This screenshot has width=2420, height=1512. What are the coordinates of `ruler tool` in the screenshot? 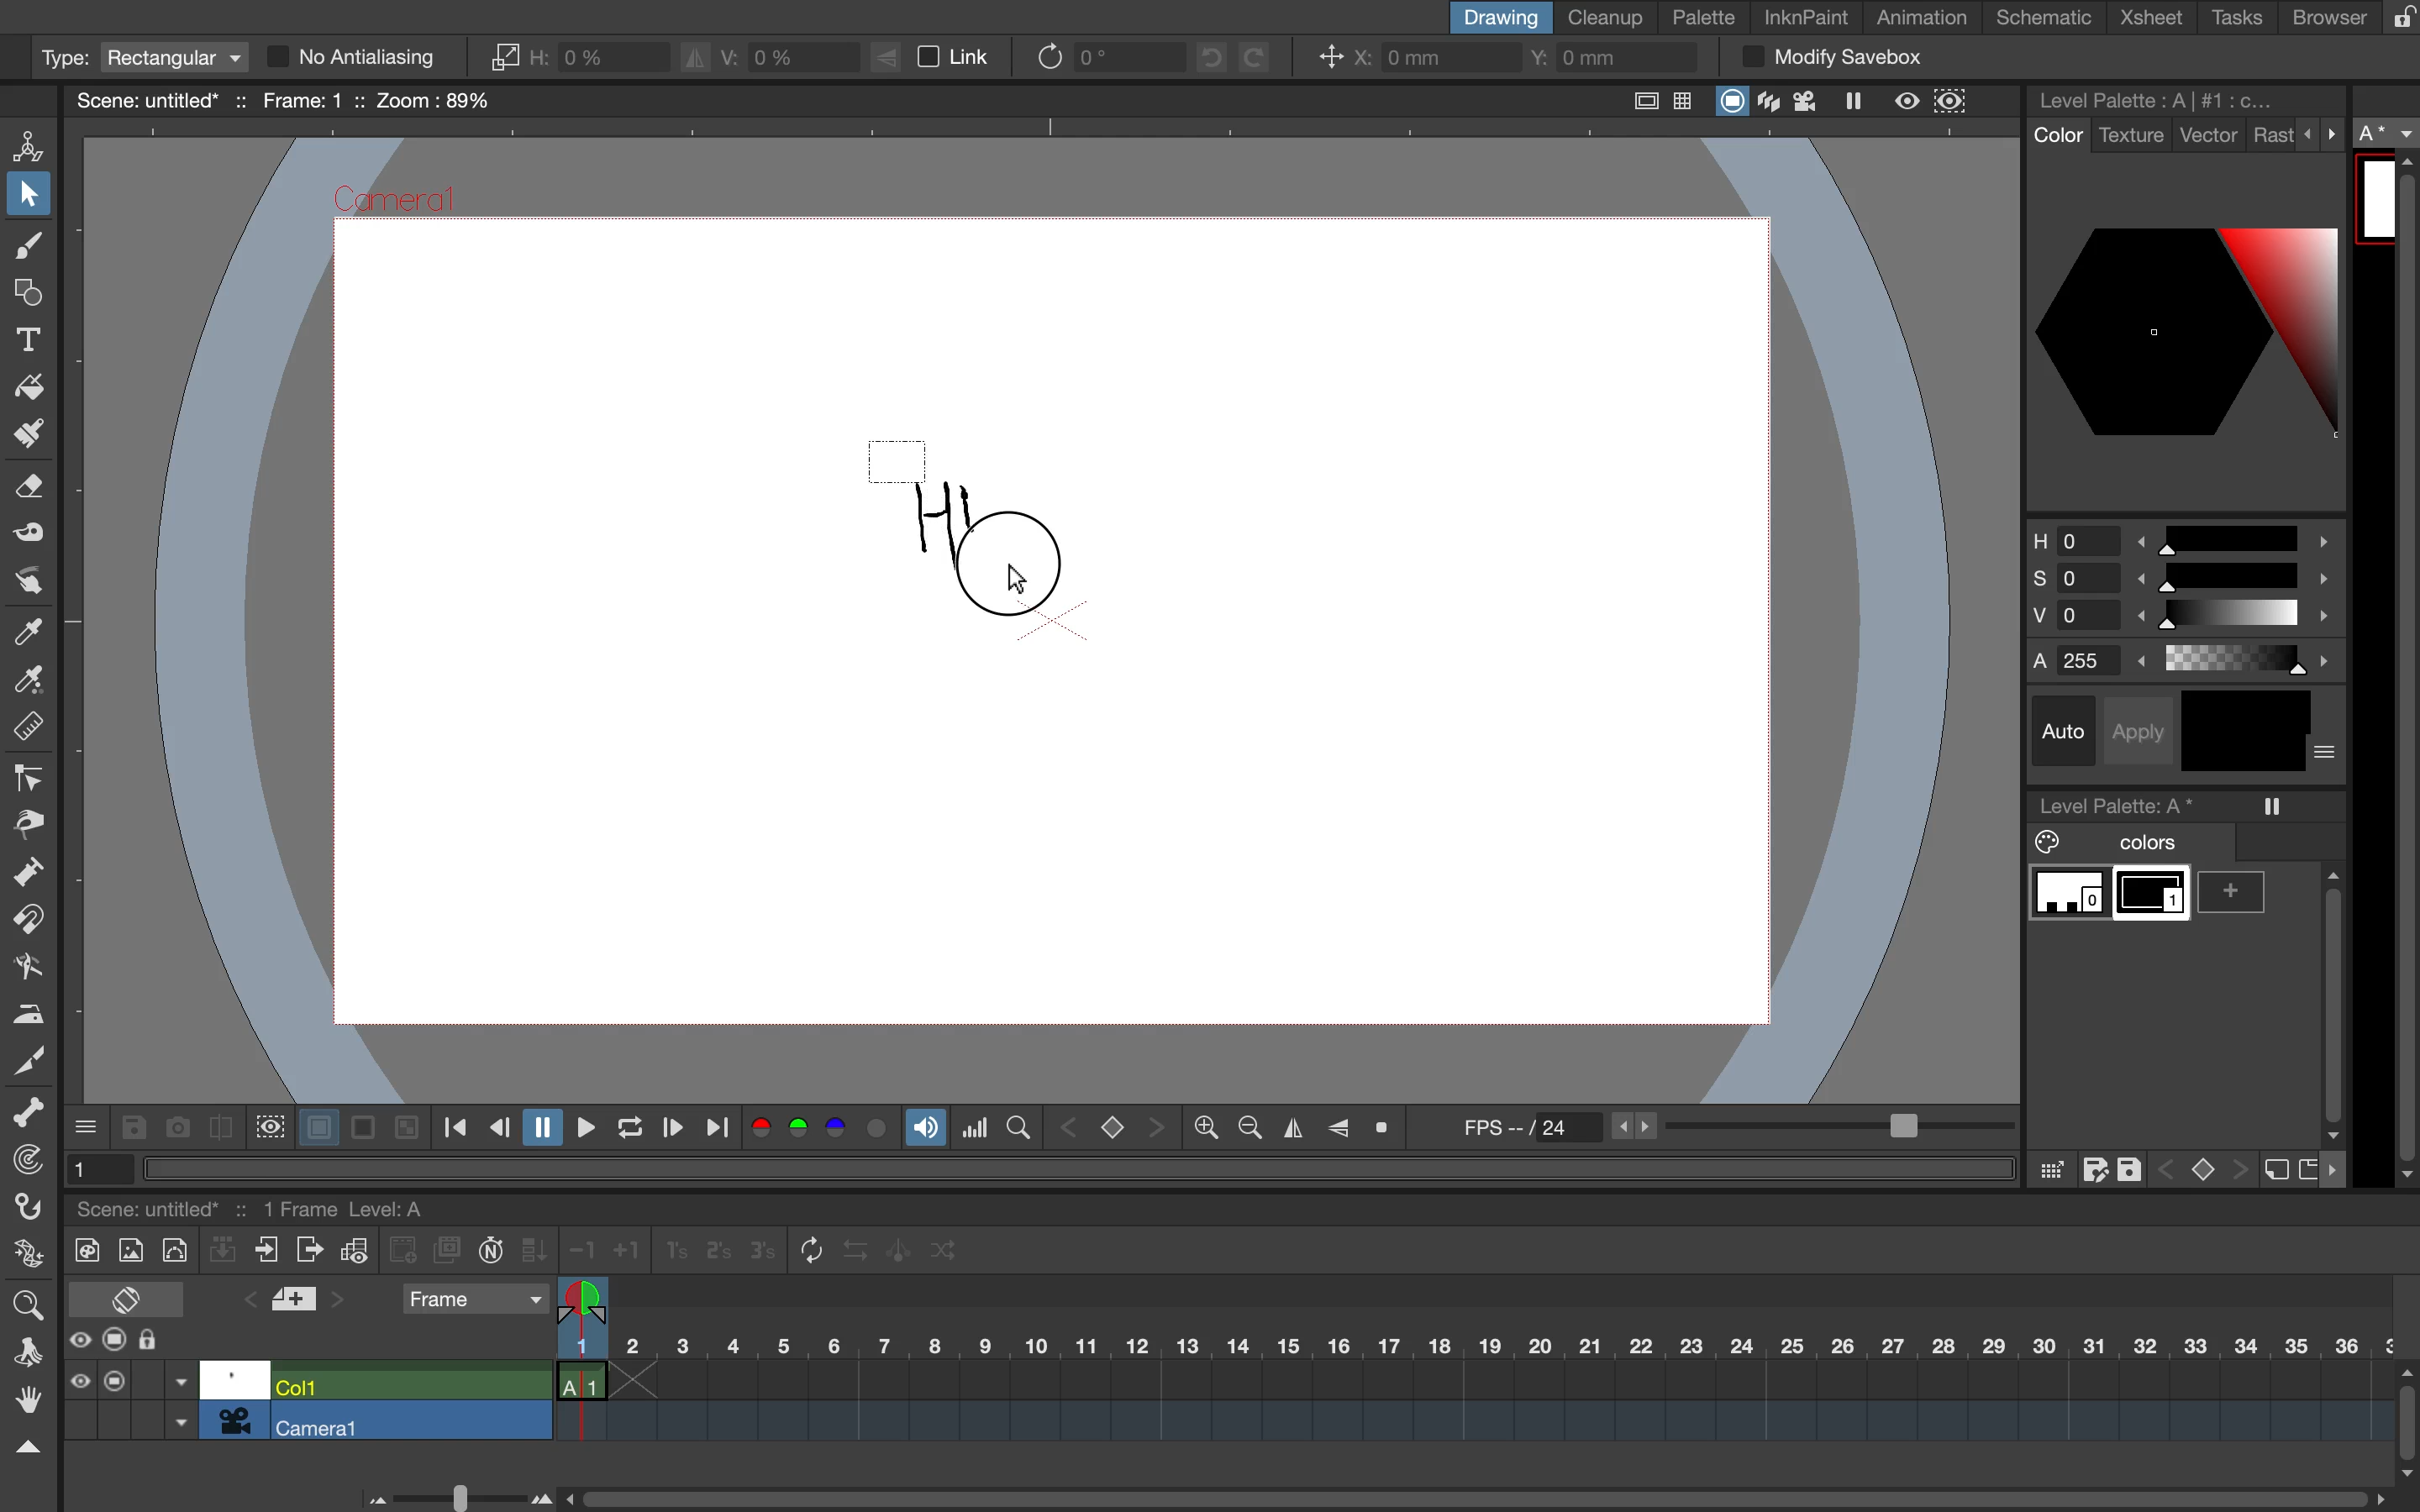 It's located at (29, 730).